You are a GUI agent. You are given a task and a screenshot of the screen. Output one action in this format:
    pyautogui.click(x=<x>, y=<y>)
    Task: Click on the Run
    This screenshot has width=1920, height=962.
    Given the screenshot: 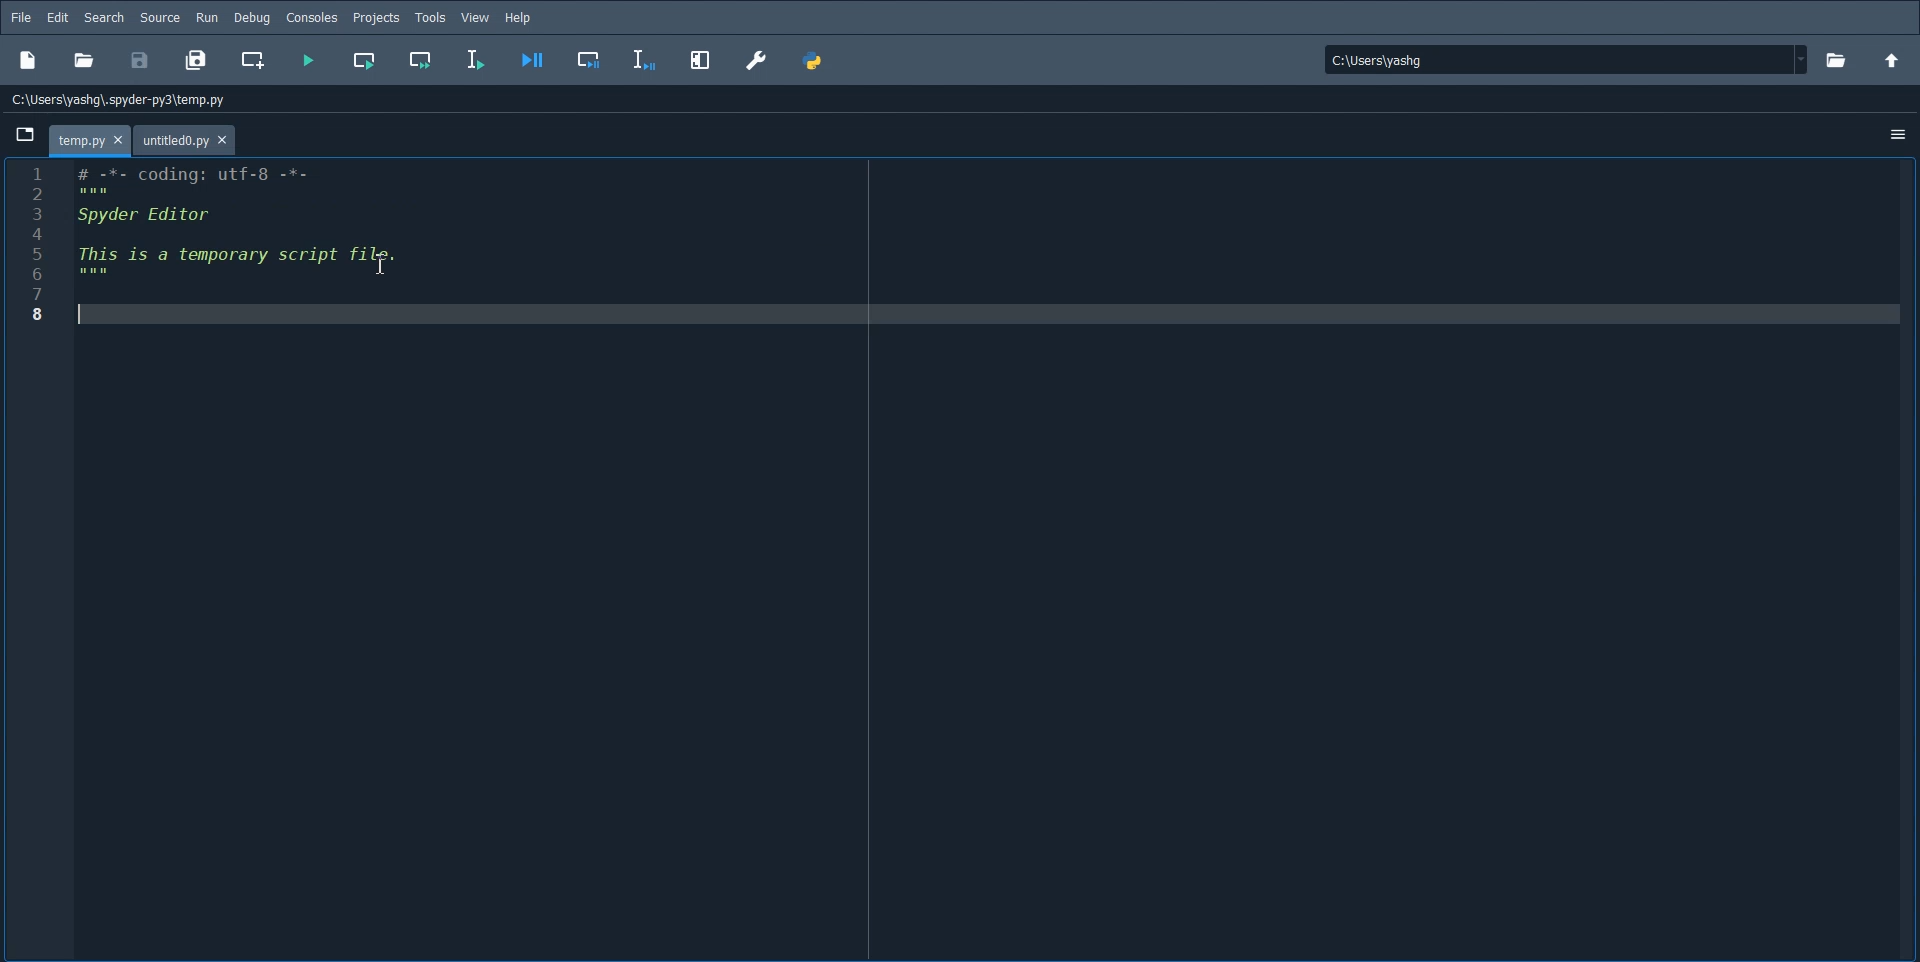 What is the action you would take?
    pyautogui.click(x=209, y=18)
    